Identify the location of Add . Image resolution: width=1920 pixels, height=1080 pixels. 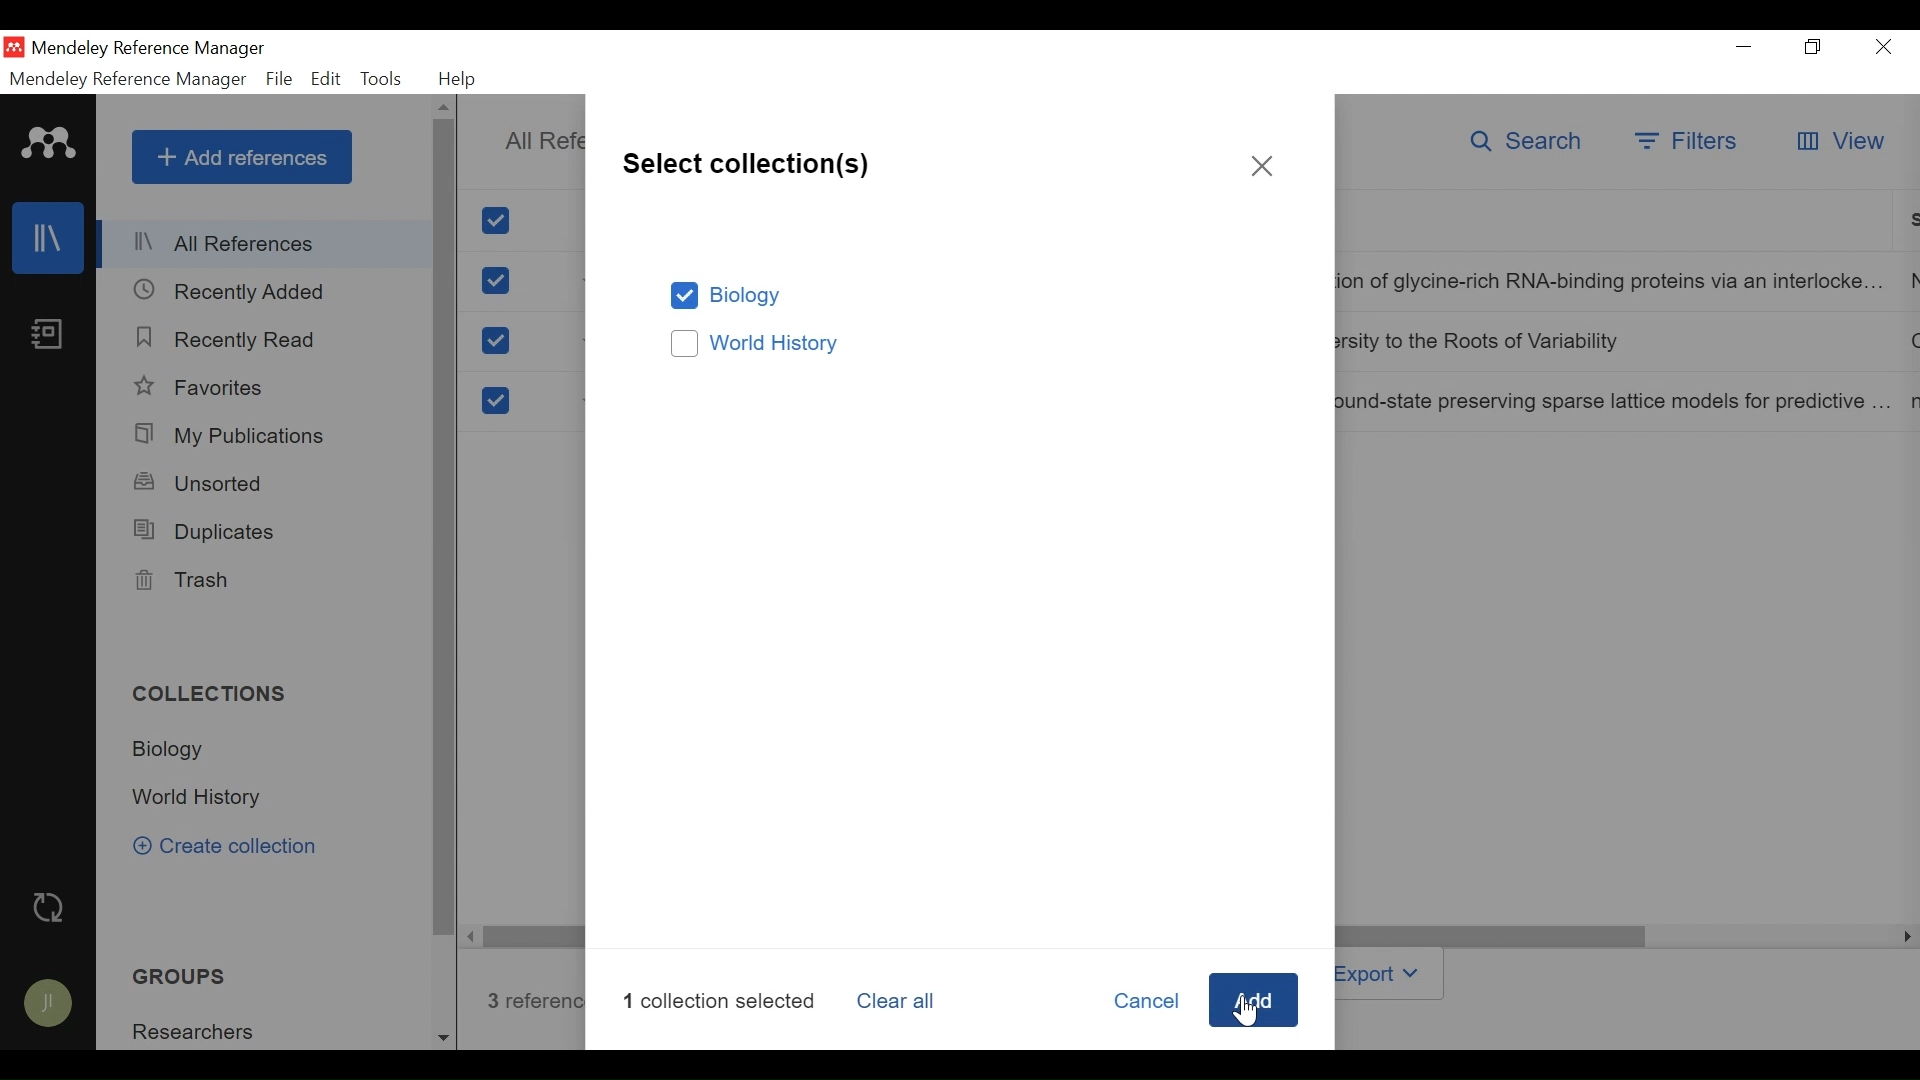
(1254, 1003).